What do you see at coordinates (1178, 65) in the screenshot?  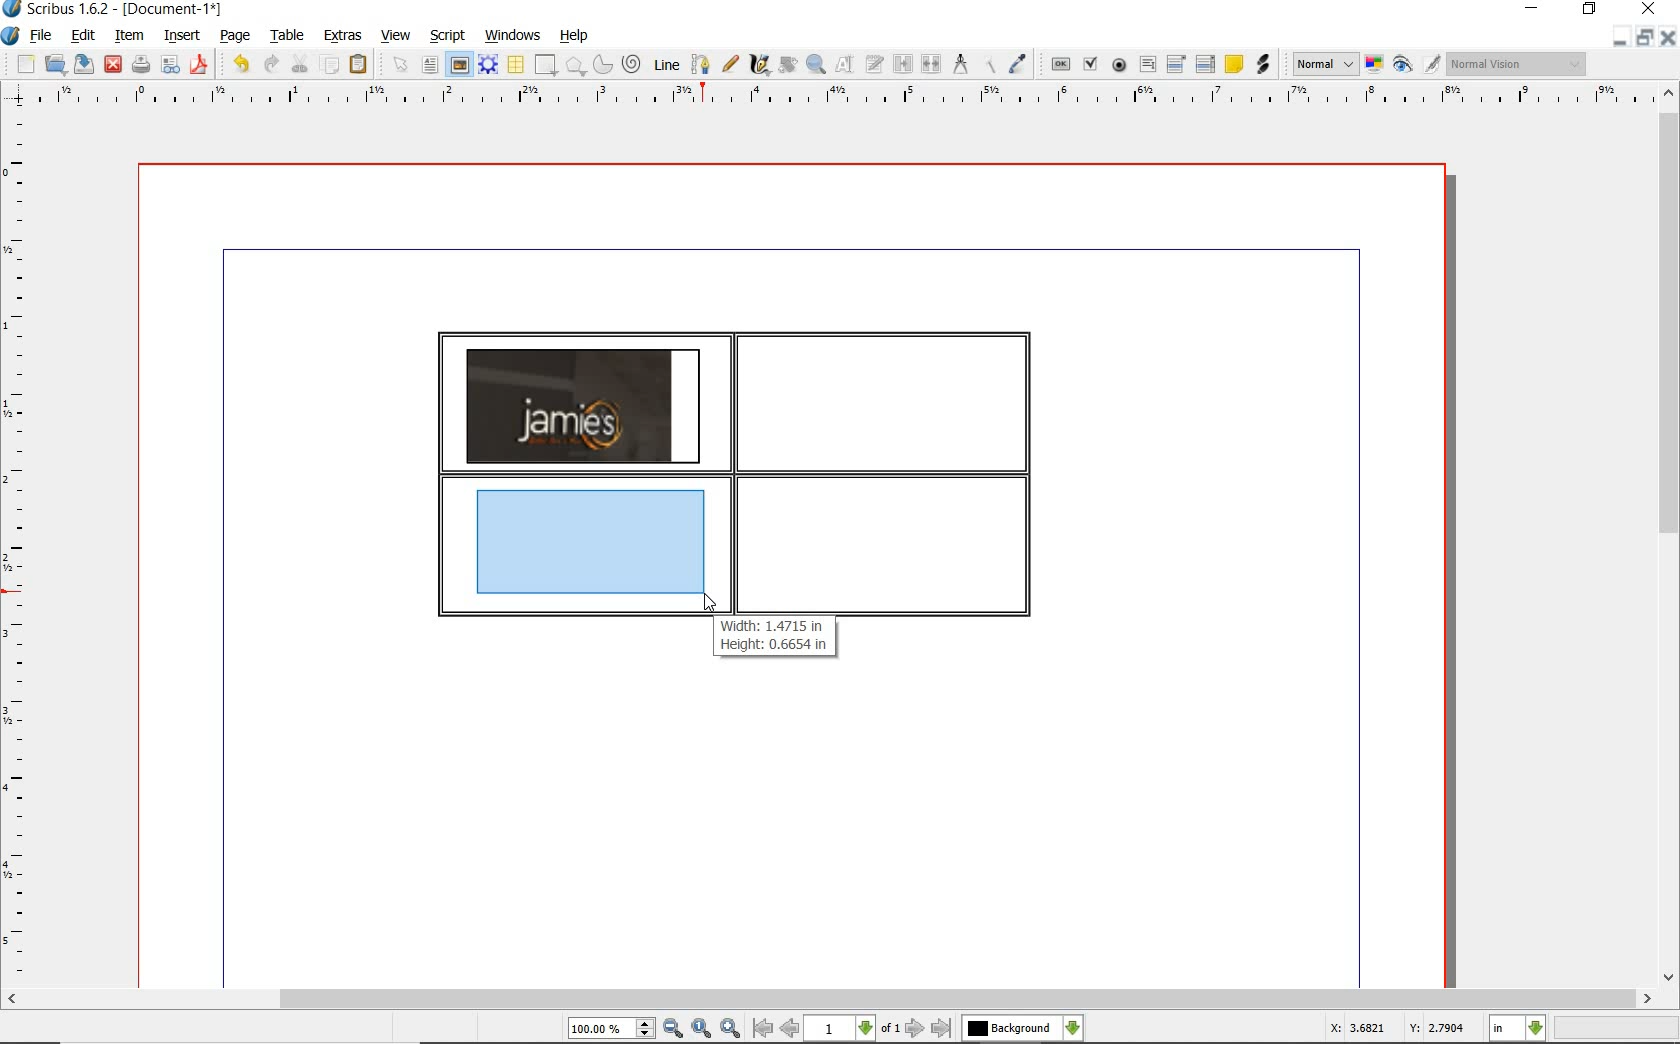 I see `pdf combo box` at bounding box center [1178, 65].